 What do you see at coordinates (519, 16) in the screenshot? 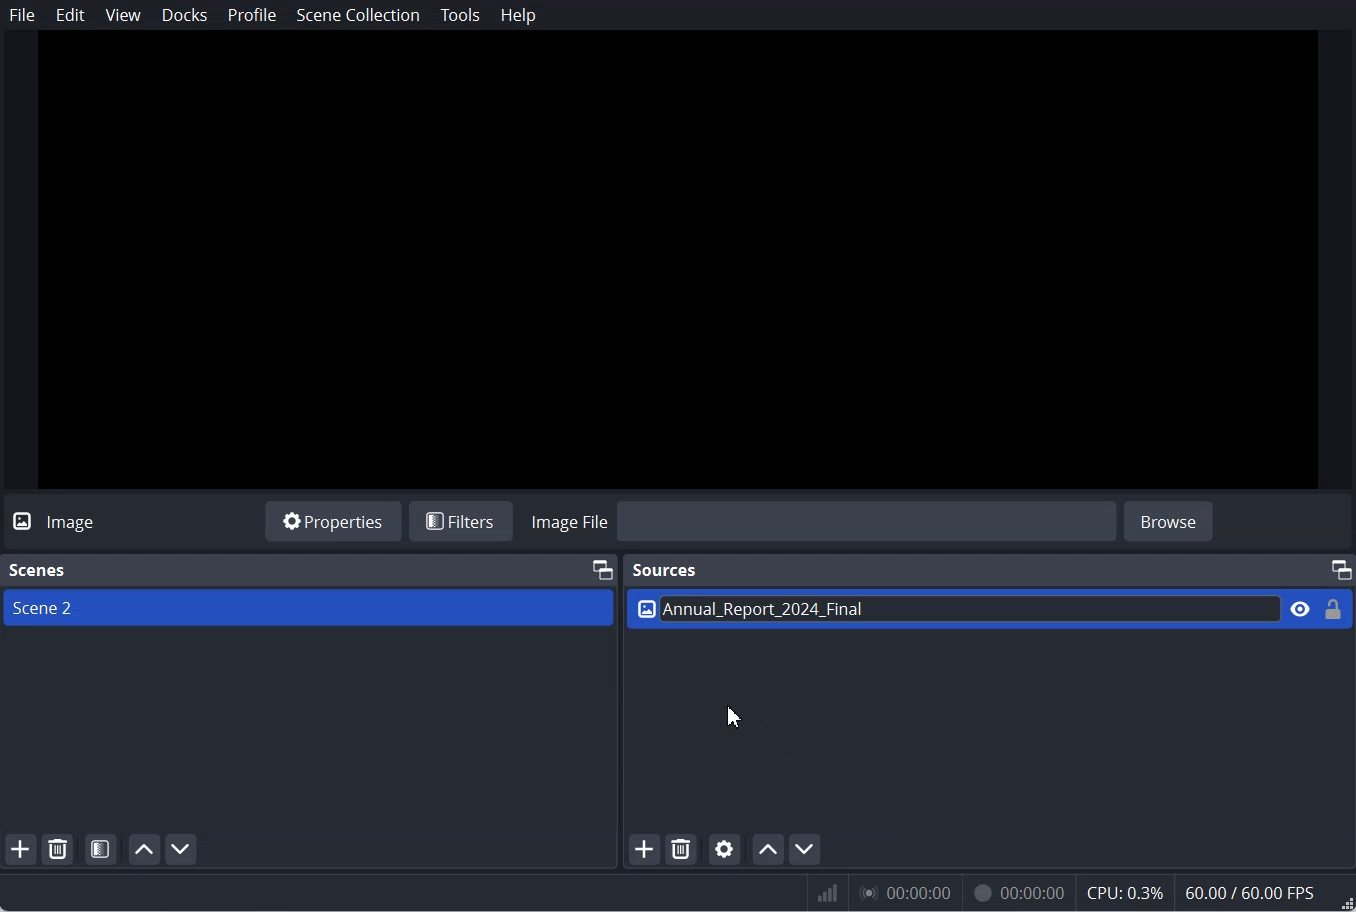
I see `Help` at bounding box center [519, 16].